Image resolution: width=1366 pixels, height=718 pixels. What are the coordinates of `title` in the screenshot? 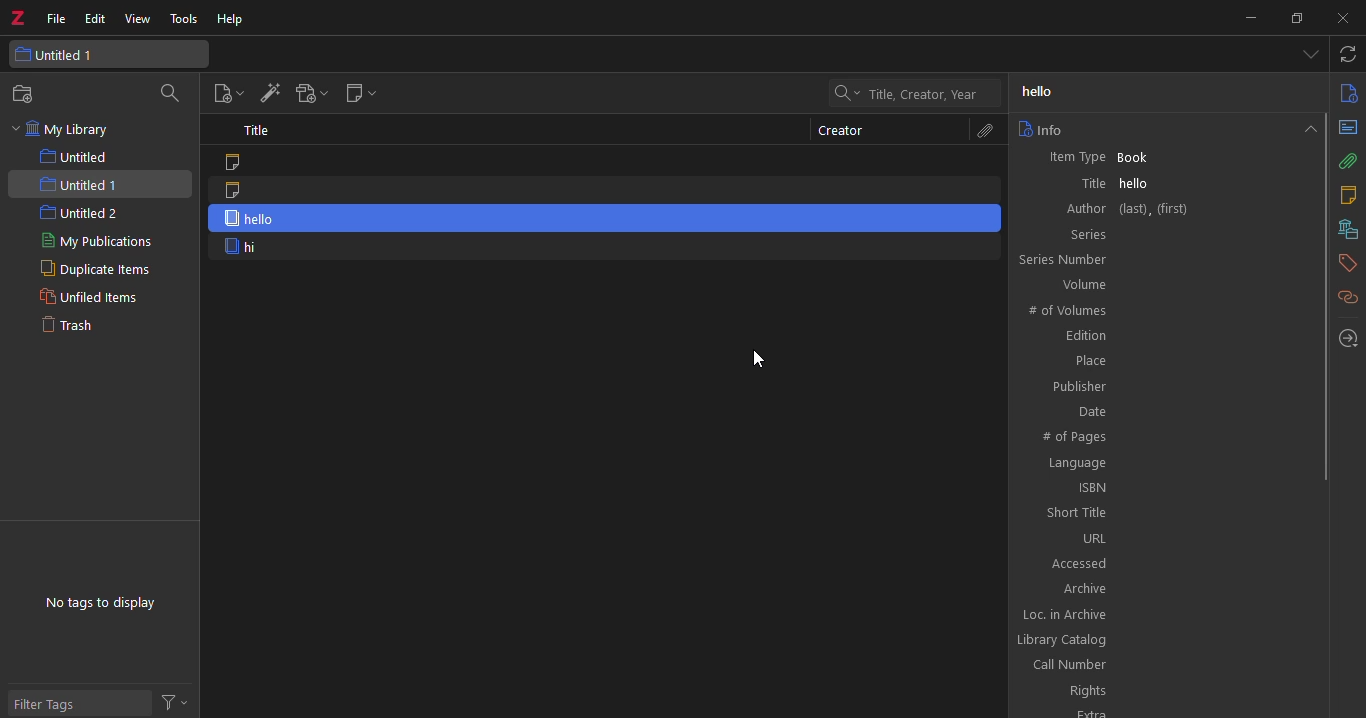 It's located at (258, 130).